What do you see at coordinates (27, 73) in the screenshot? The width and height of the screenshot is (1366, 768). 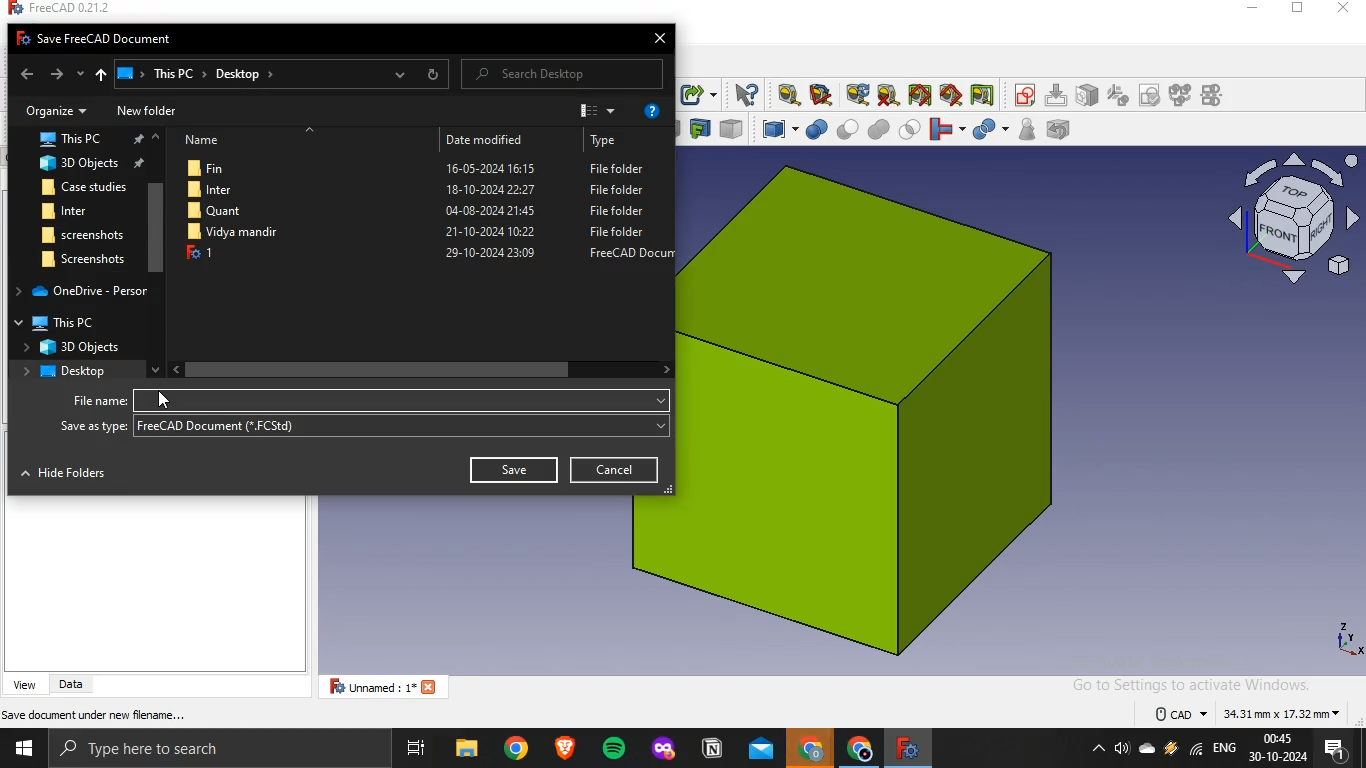 I see `back` at bounding box center [27, 73].